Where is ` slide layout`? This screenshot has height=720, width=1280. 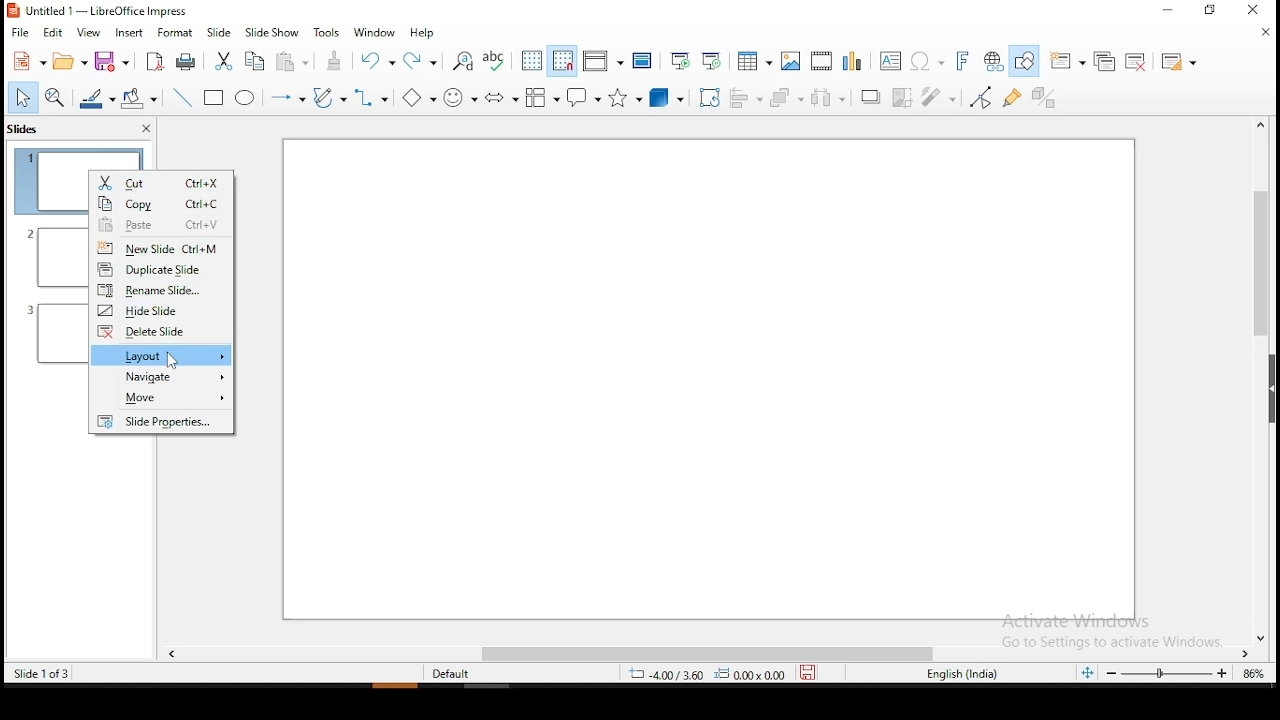  slide layout is located at coordinates (1179, 63).